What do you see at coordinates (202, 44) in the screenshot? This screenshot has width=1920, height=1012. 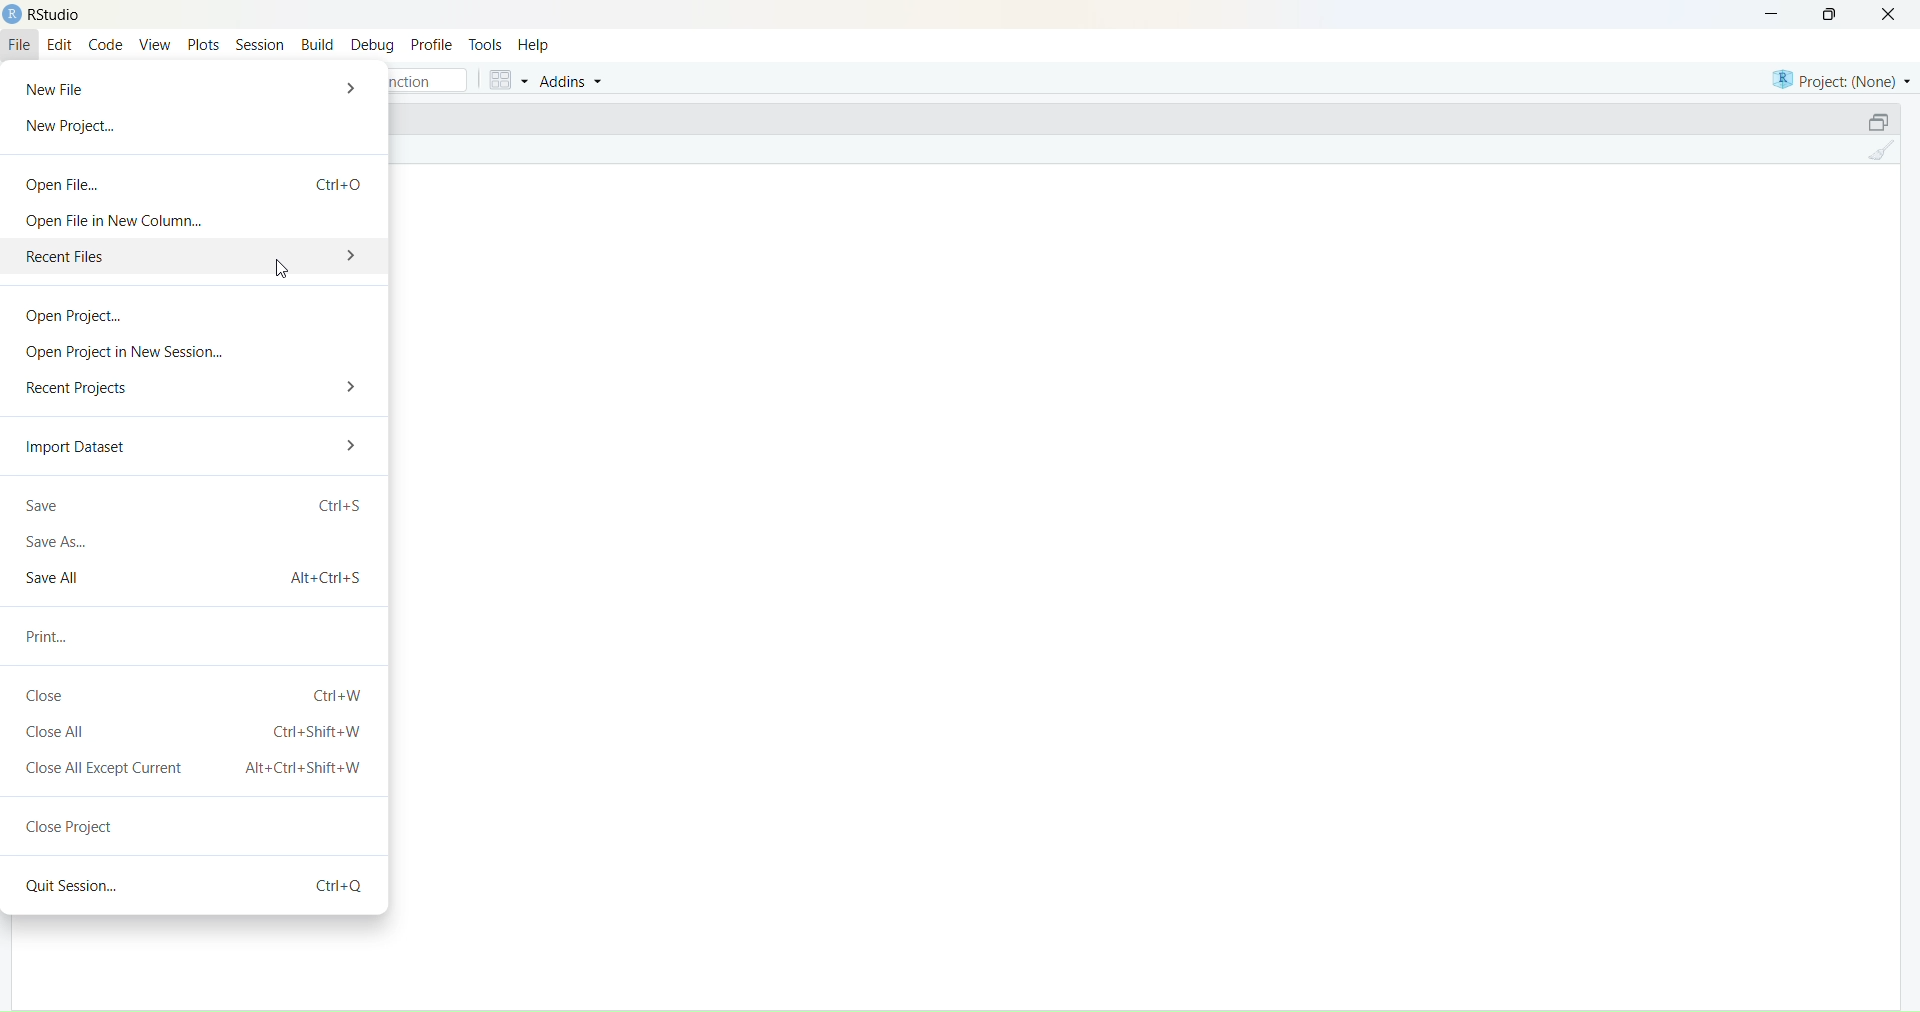 I see `Plots` at bounding box center [202, 44].